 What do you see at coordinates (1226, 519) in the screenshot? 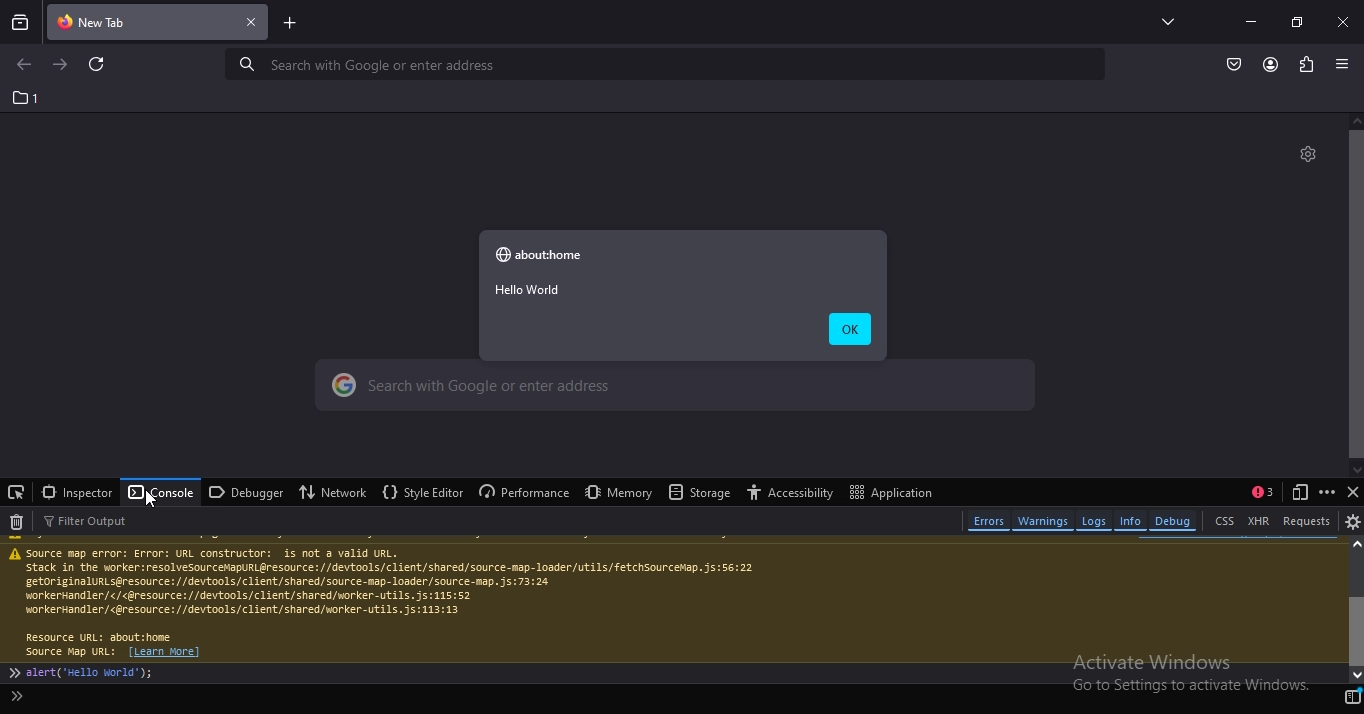
I see `CSS` at bounding box center [1226, 519].